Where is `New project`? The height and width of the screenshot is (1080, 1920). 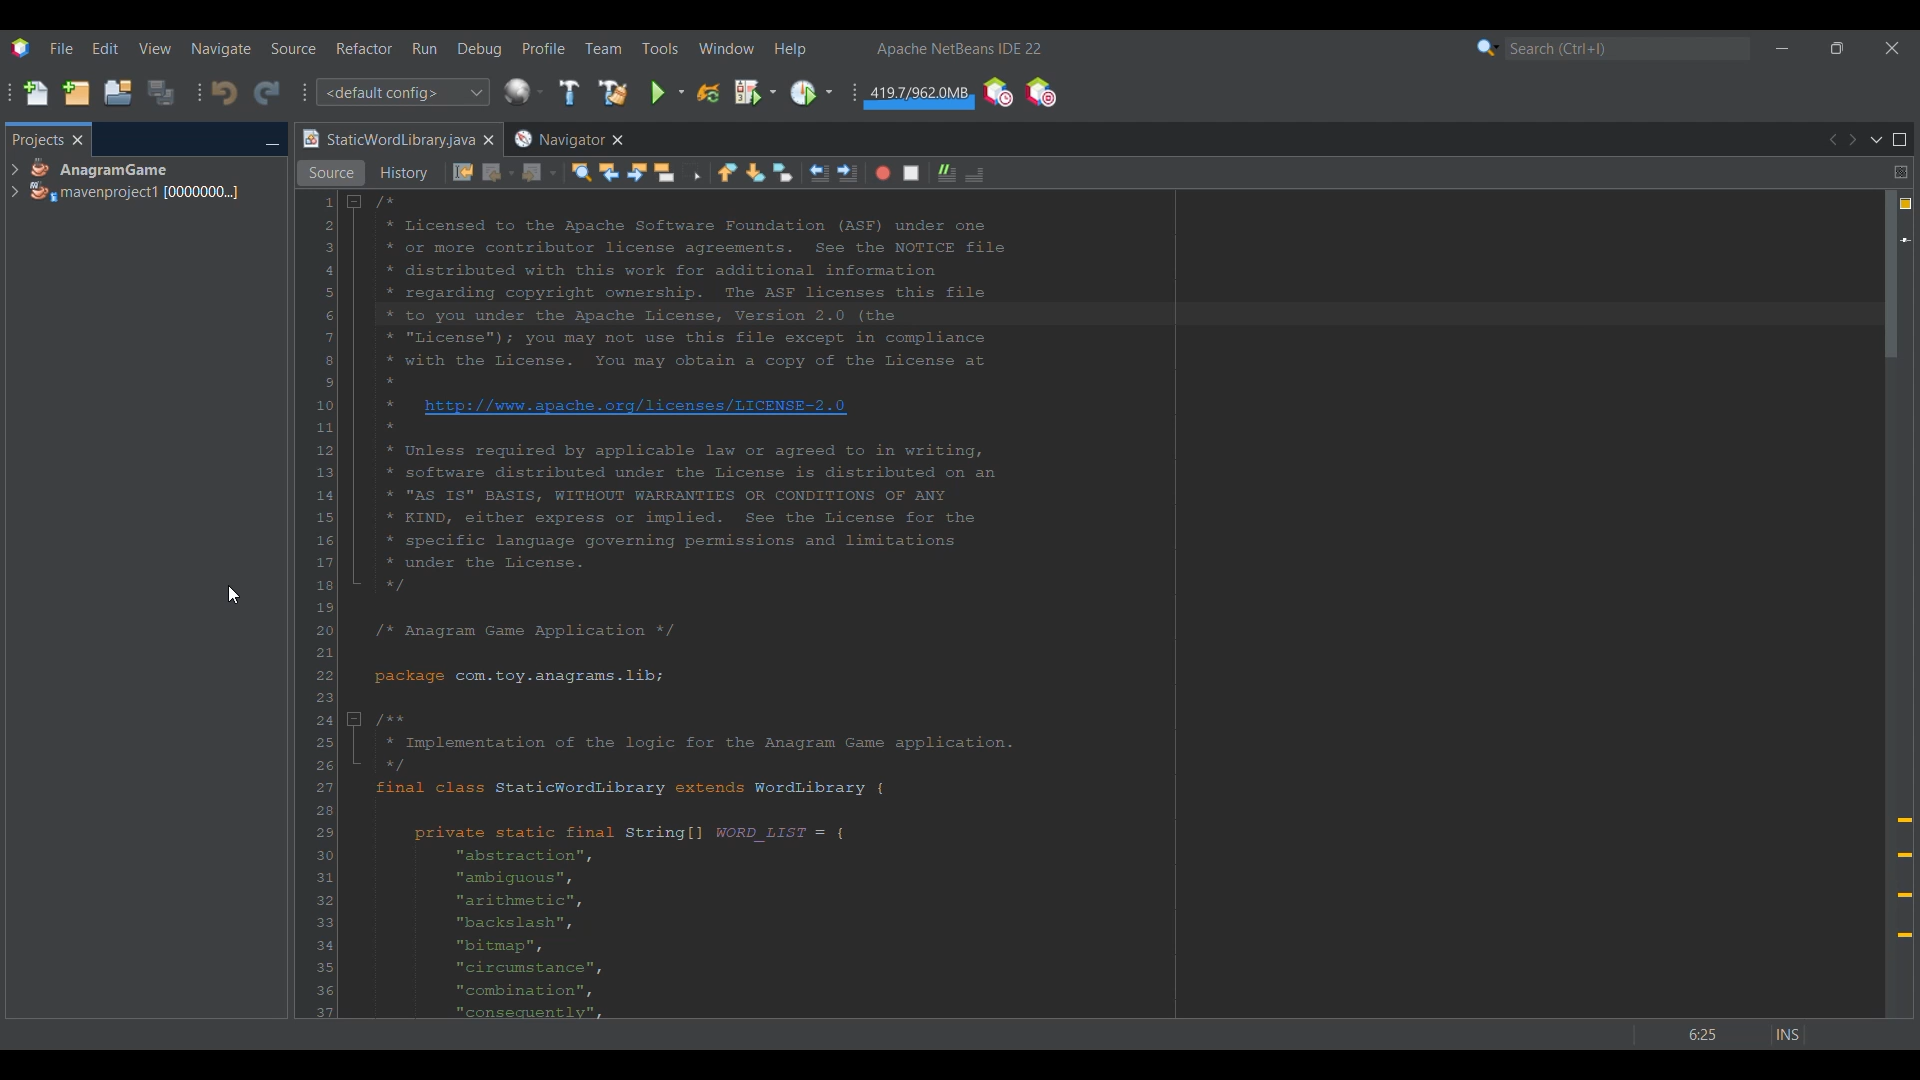
New project is located at coordinates (76, 92).